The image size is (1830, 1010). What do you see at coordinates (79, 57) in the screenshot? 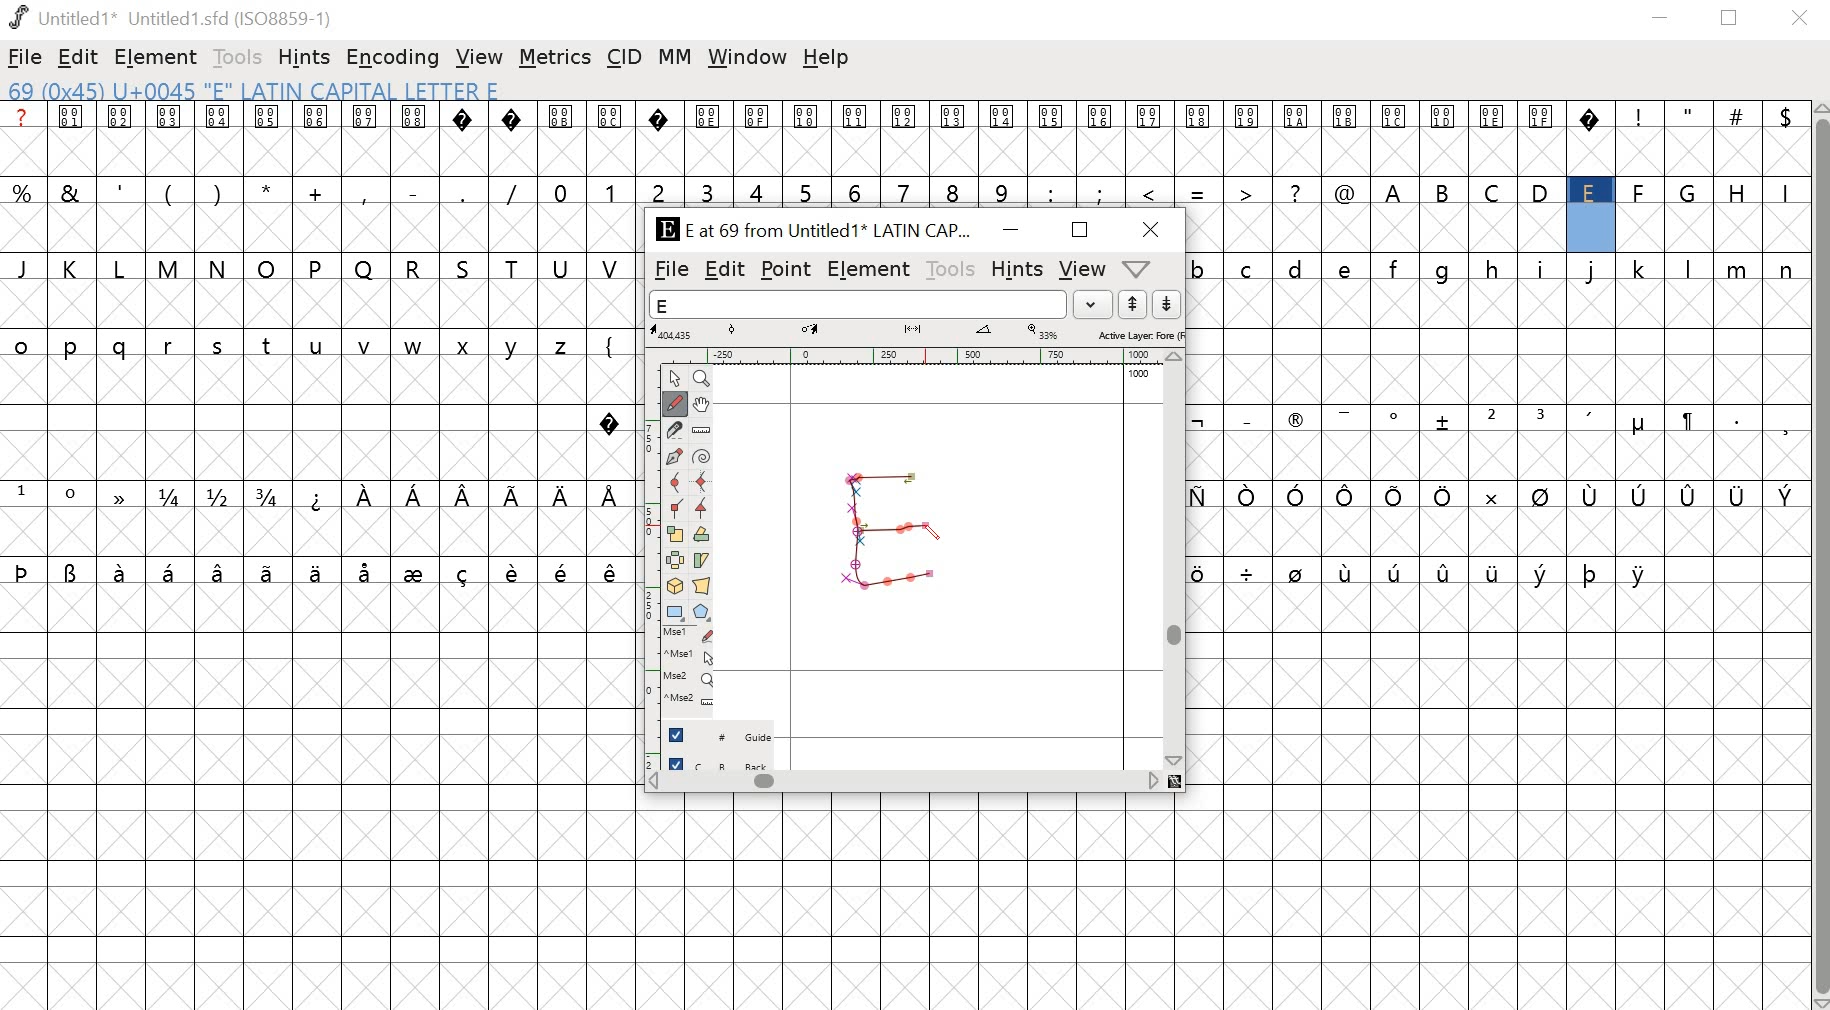
I see `edit` at bounding box center [79, 57].